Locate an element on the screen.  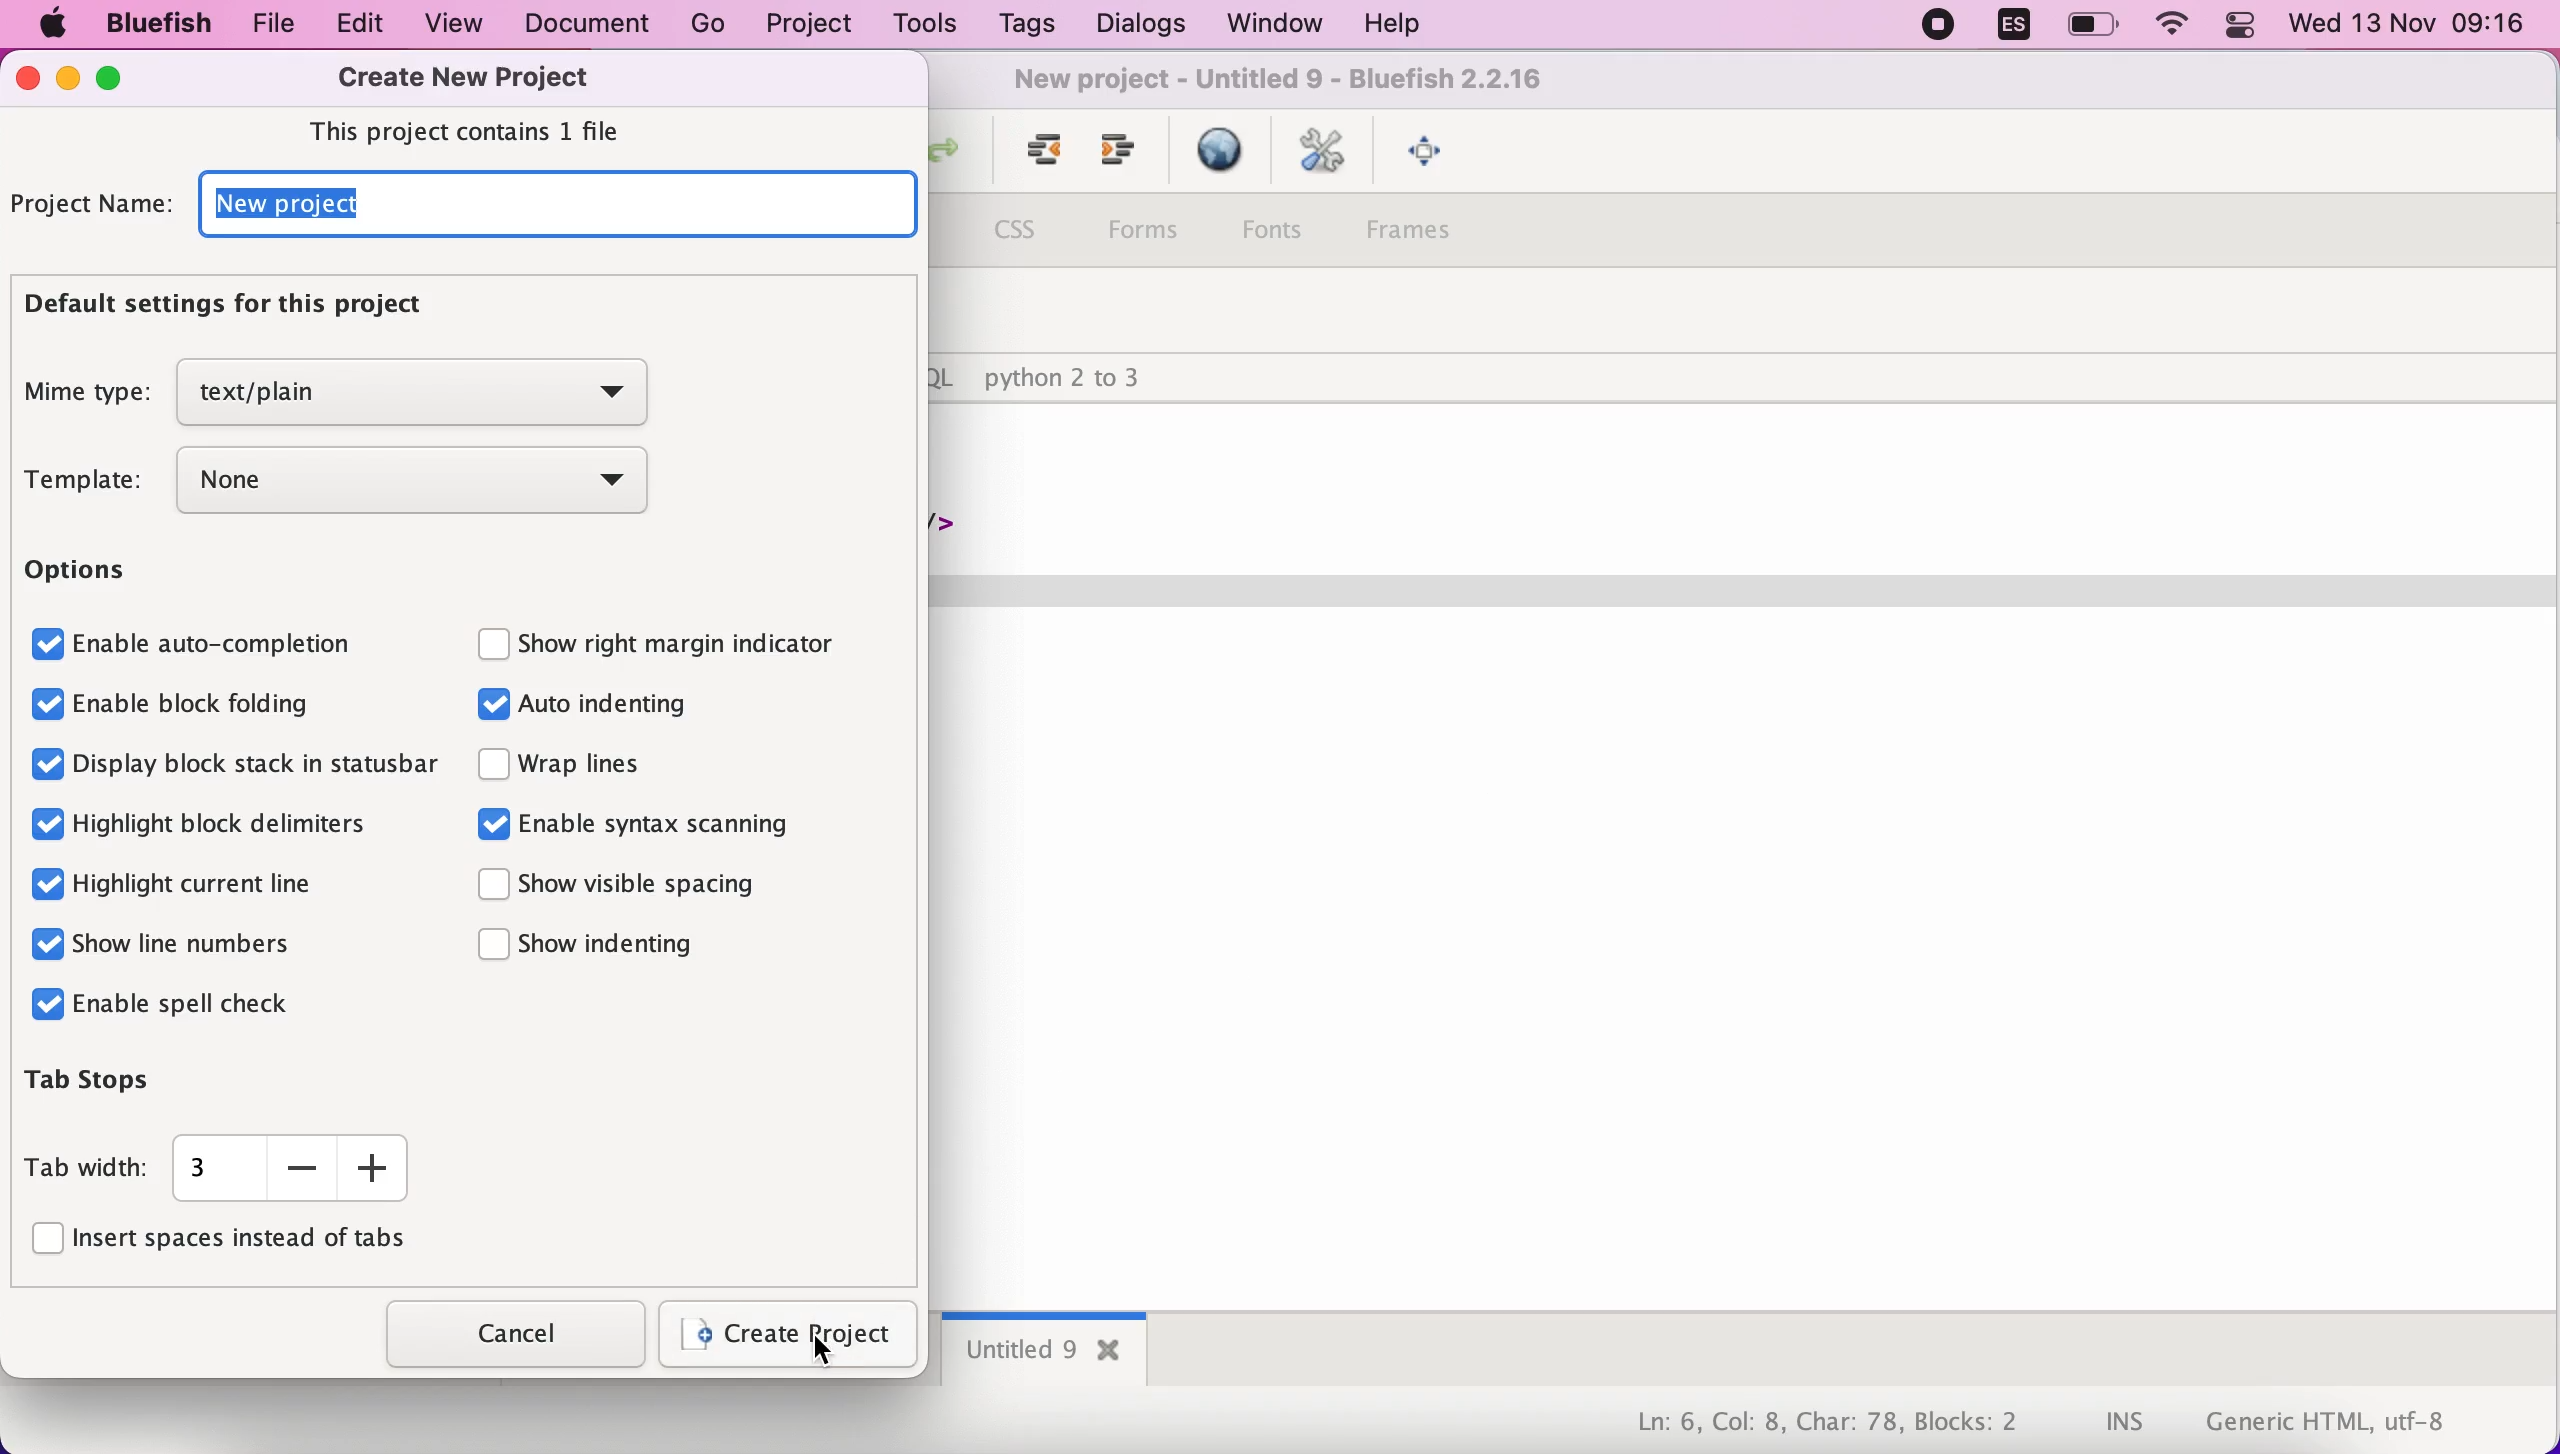
file is located at coordinates (264, 25).